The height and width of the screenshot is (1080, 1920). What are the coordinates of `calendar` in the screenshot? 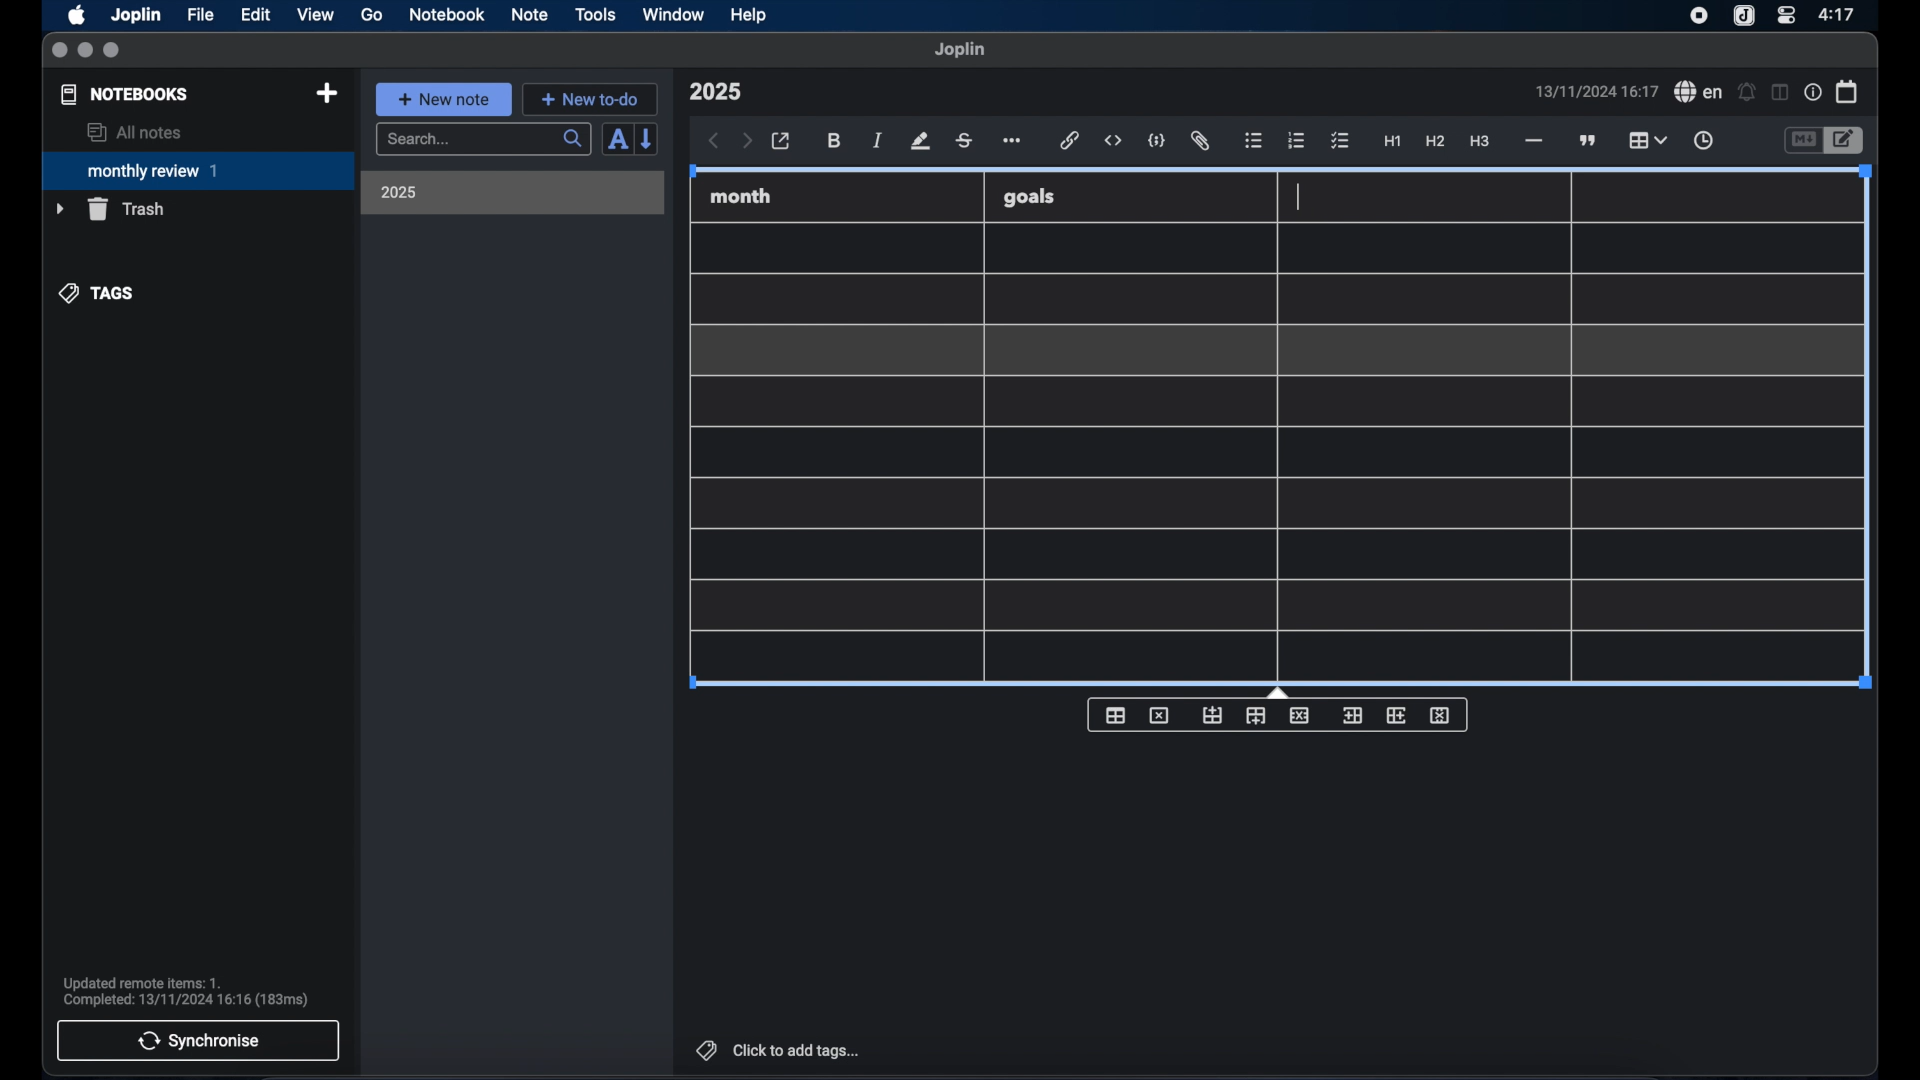 It's located at (1848, 91).